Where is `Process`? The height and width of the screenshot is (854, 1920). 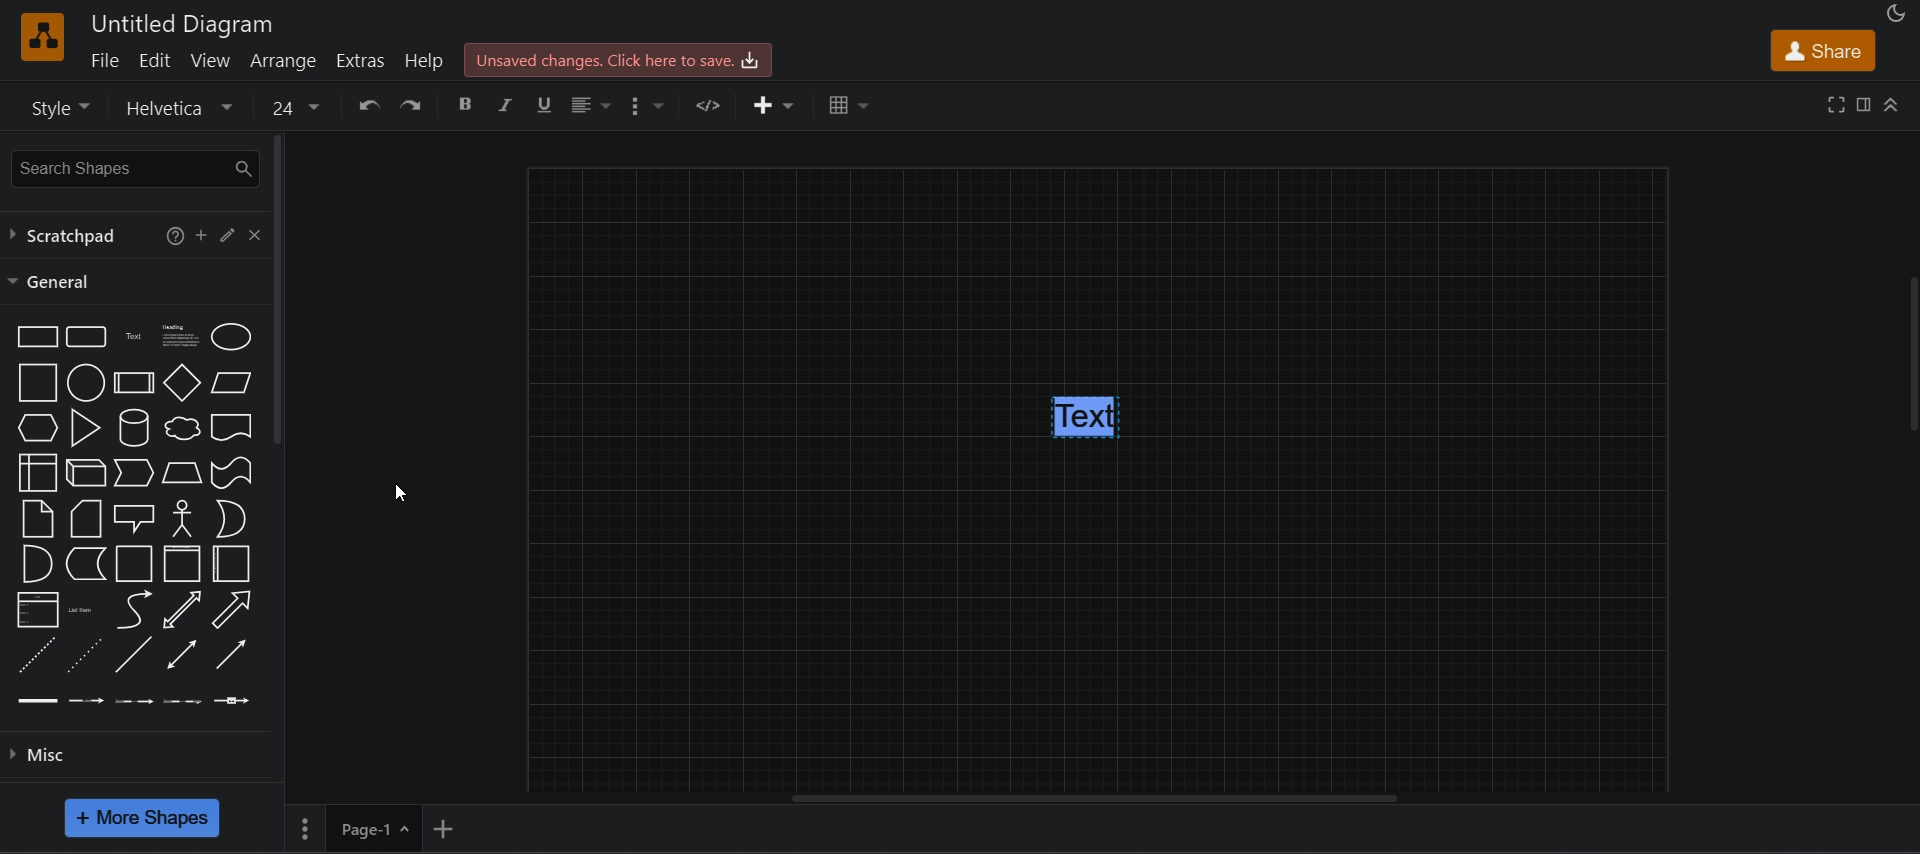
Process is located at coordinates (134, 383).